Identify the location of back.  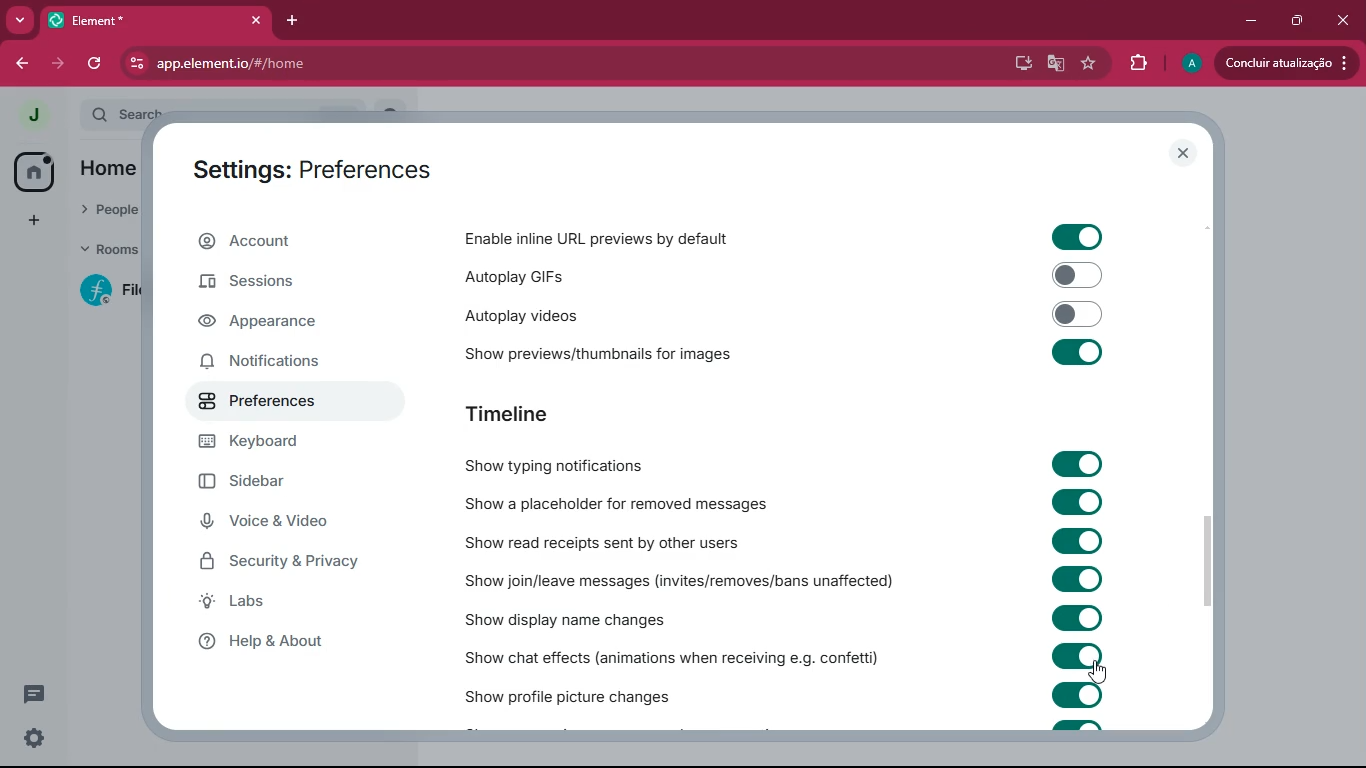
(23, 64).